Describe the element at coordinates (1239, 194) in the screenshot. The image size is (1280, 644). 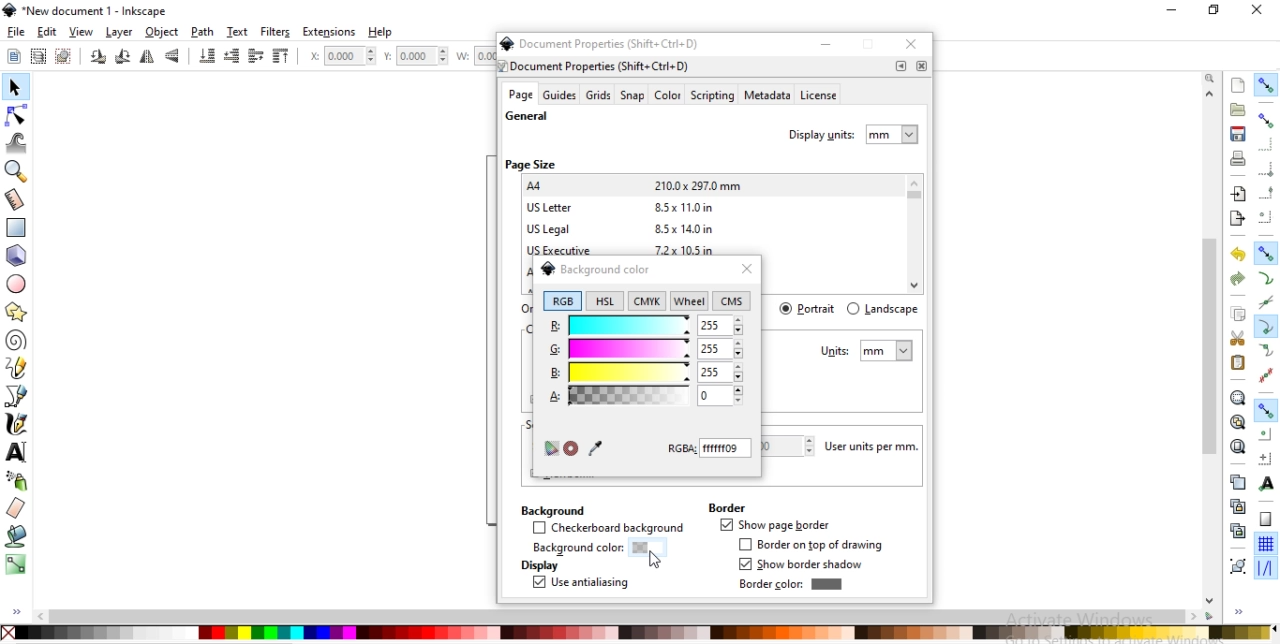
I see `import a bitmap` at that location.